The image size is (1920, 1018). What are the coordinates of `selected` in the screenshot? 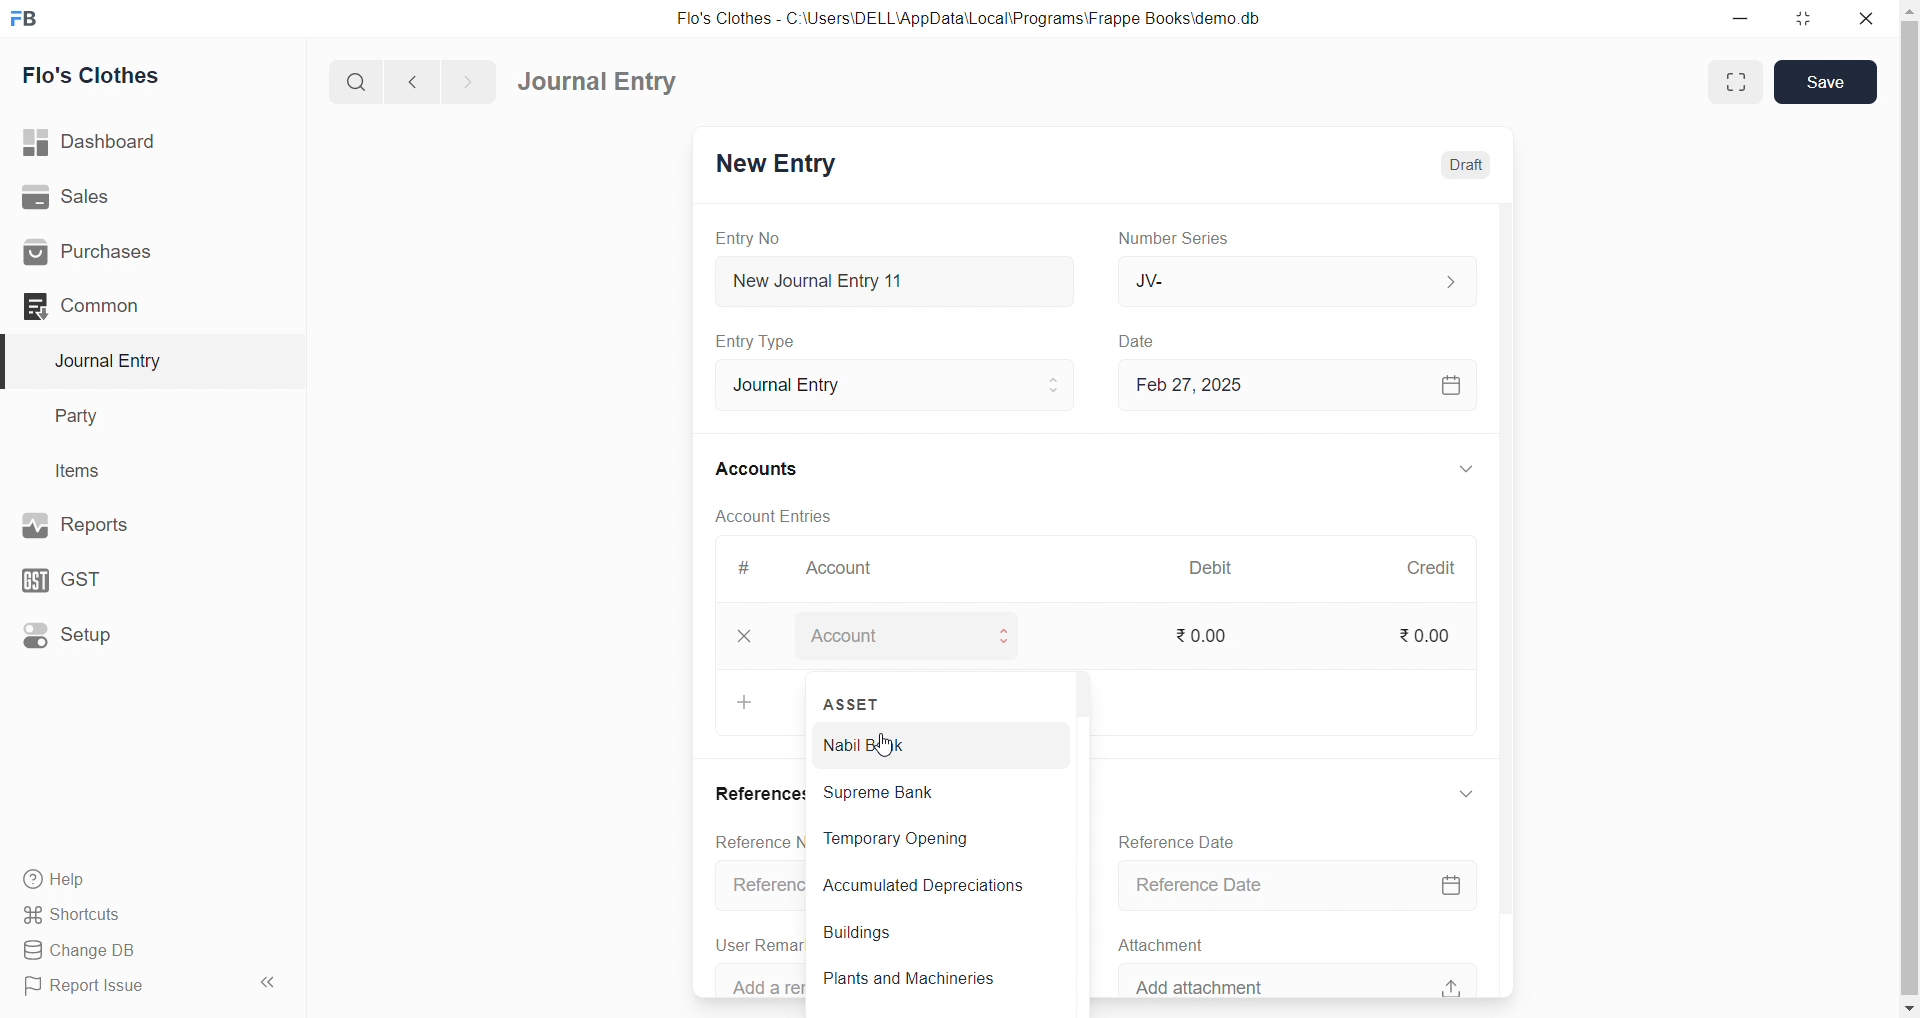 It's located at (12, 360).